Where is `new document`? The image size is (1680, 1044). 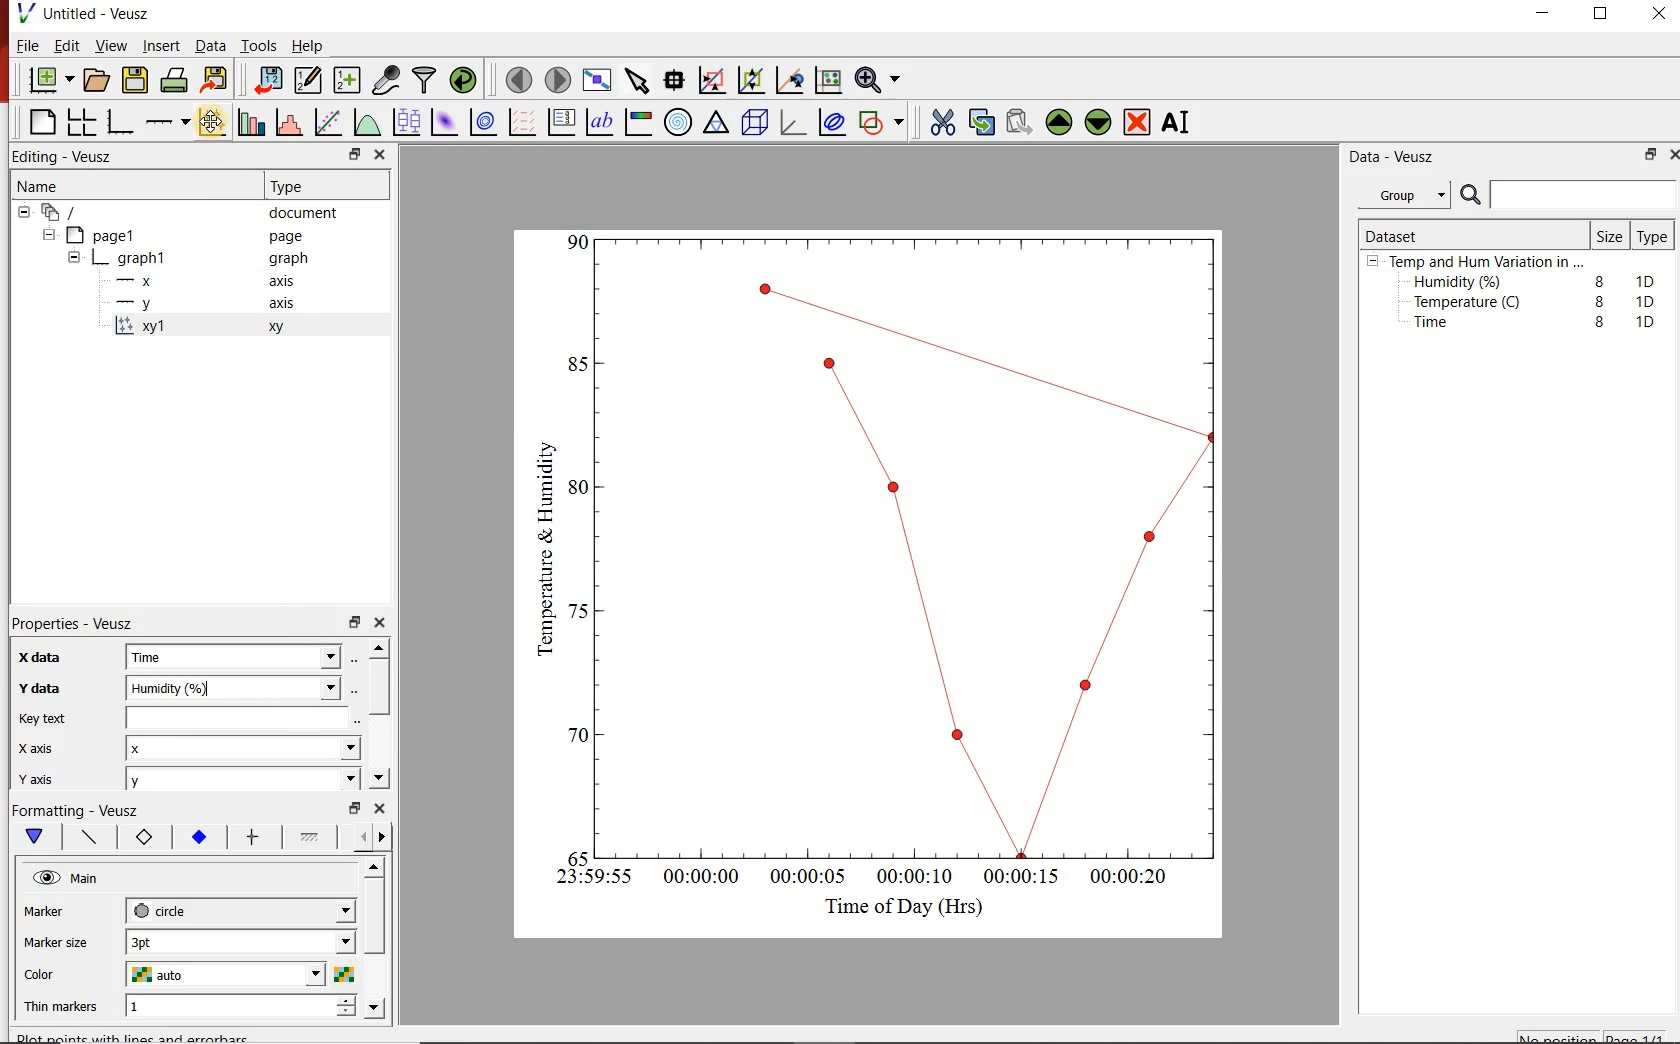 new document is located at coordinates (49, 80).